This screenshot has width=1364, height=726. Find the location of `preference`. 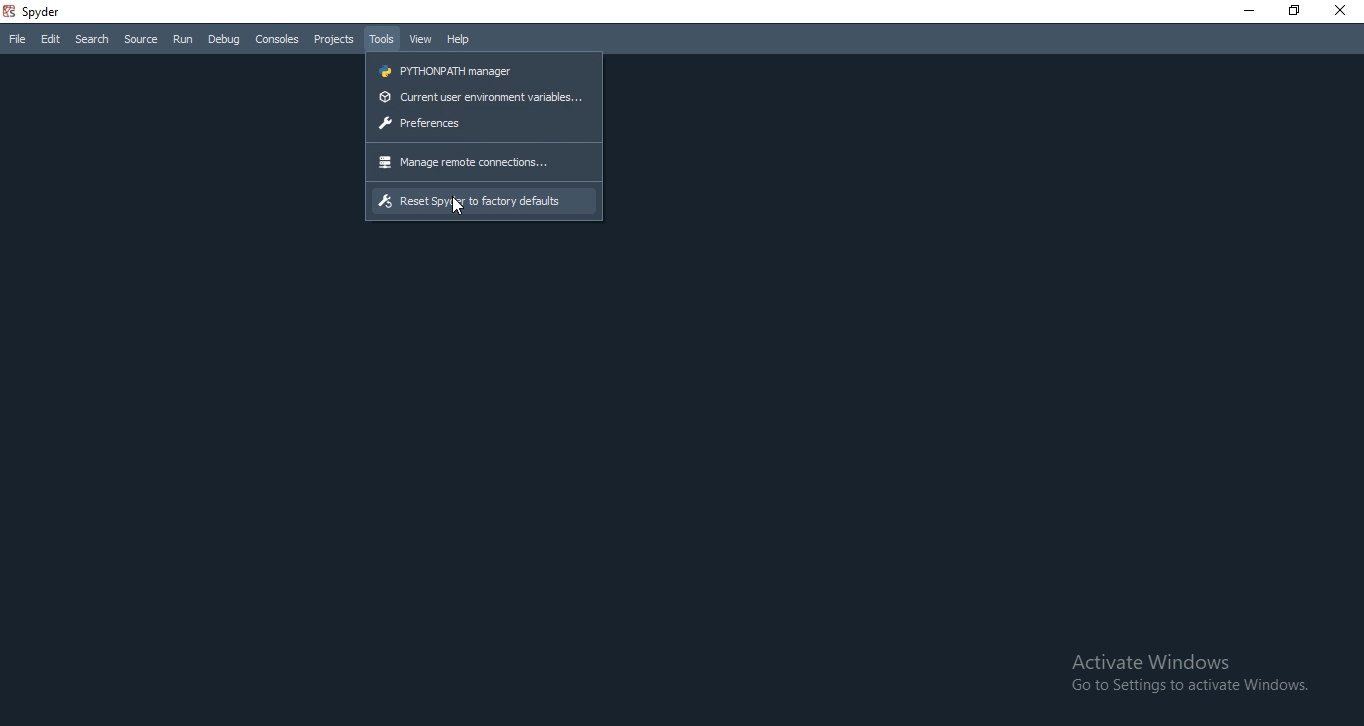

preference is located at coordinates (483, 127).